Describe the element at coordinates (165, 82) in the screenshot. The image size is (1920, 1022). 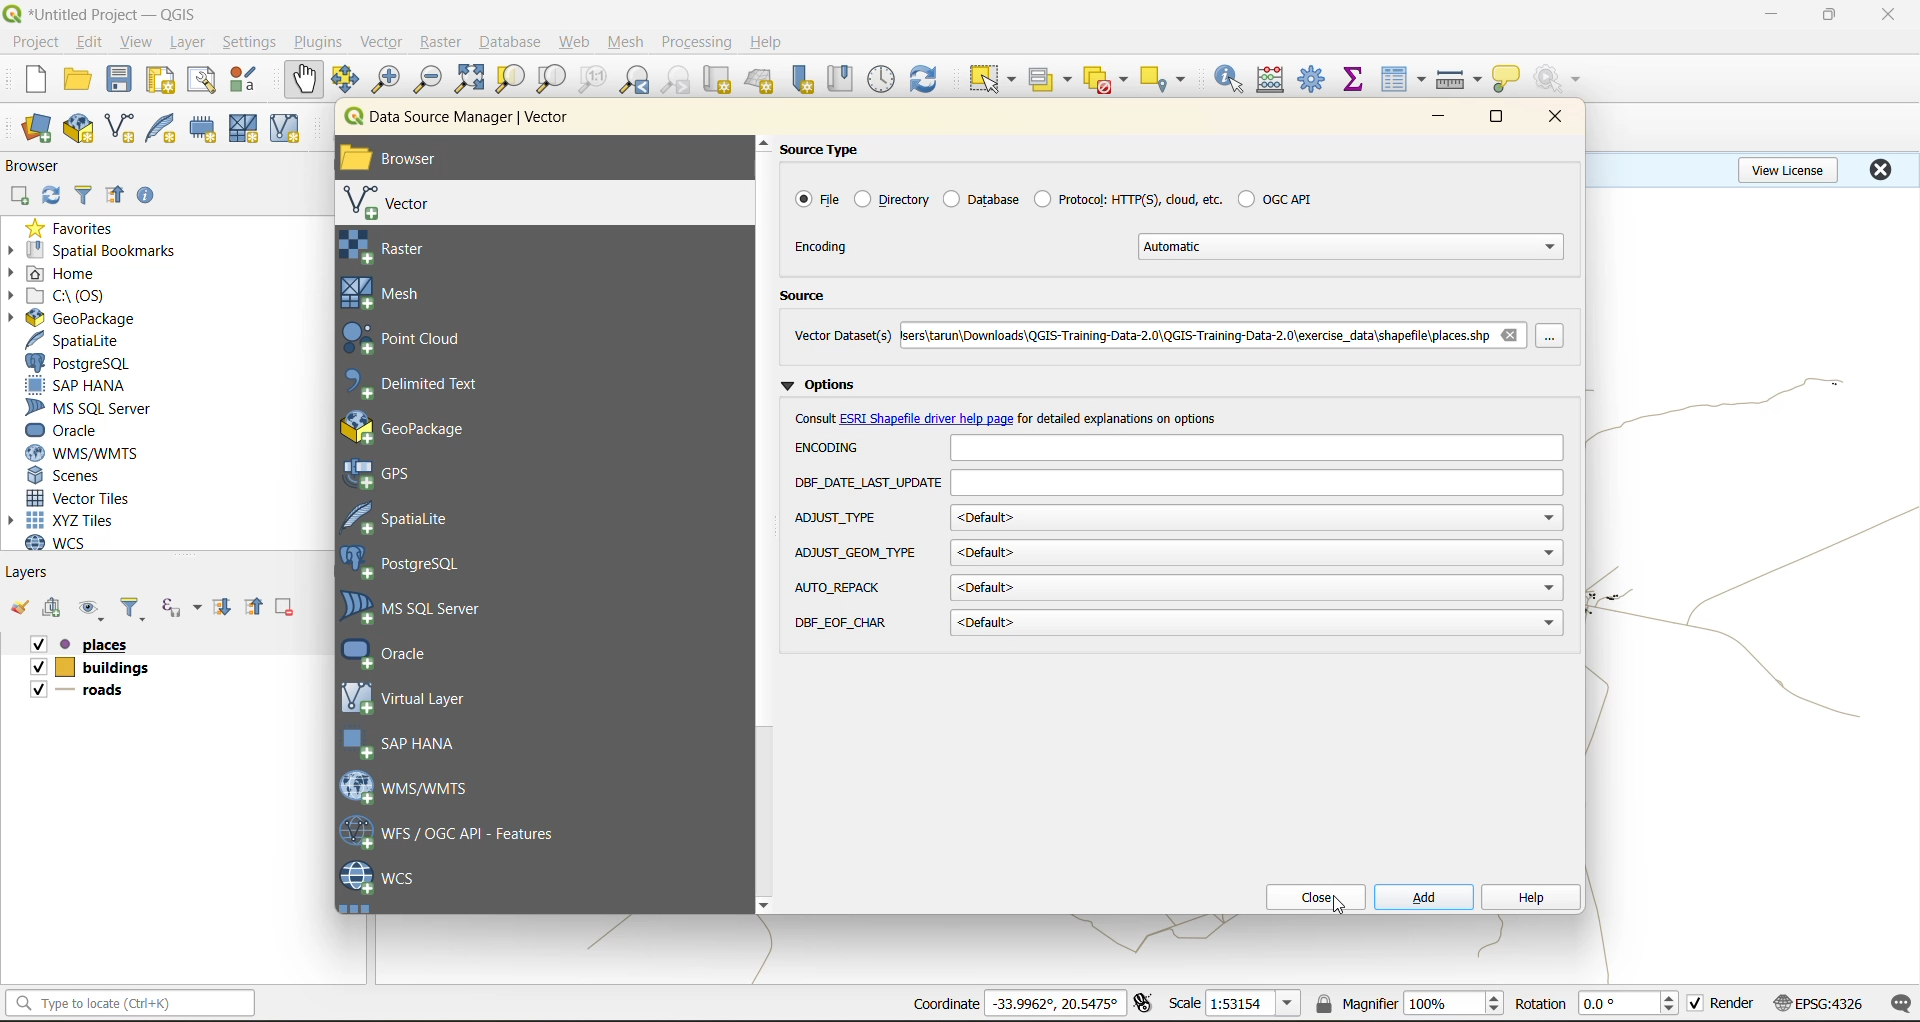
I see `print layout` at that location.